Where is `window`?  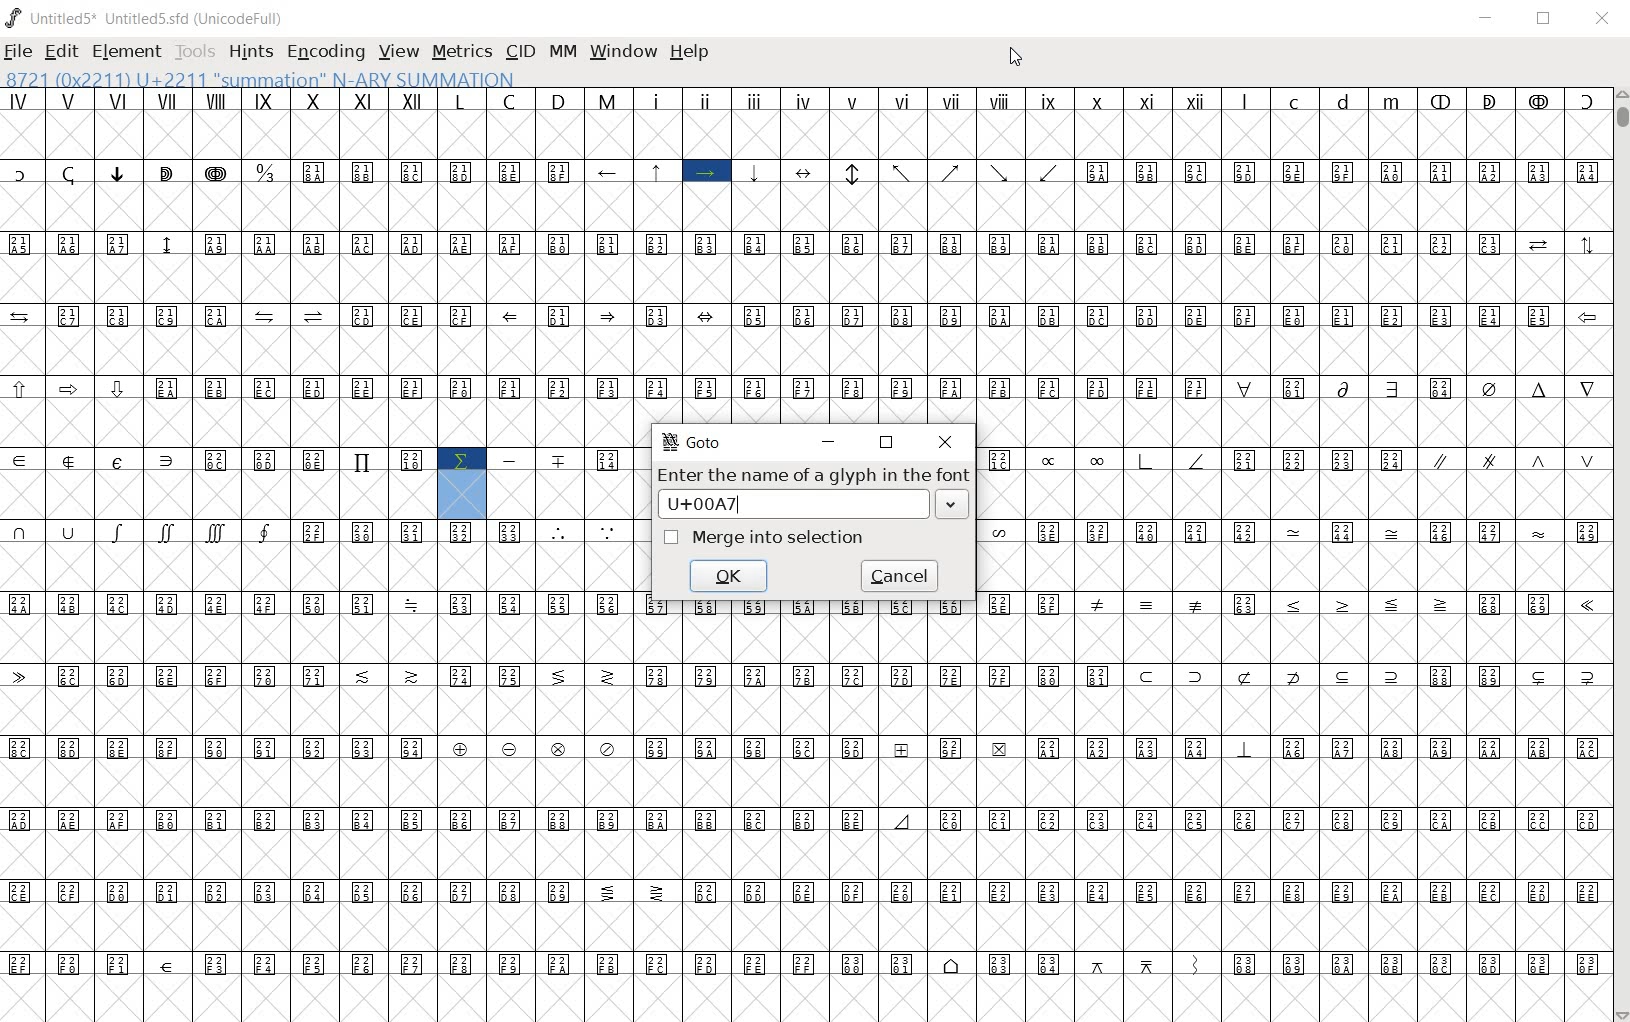 window is located at coordinates (623, 50).